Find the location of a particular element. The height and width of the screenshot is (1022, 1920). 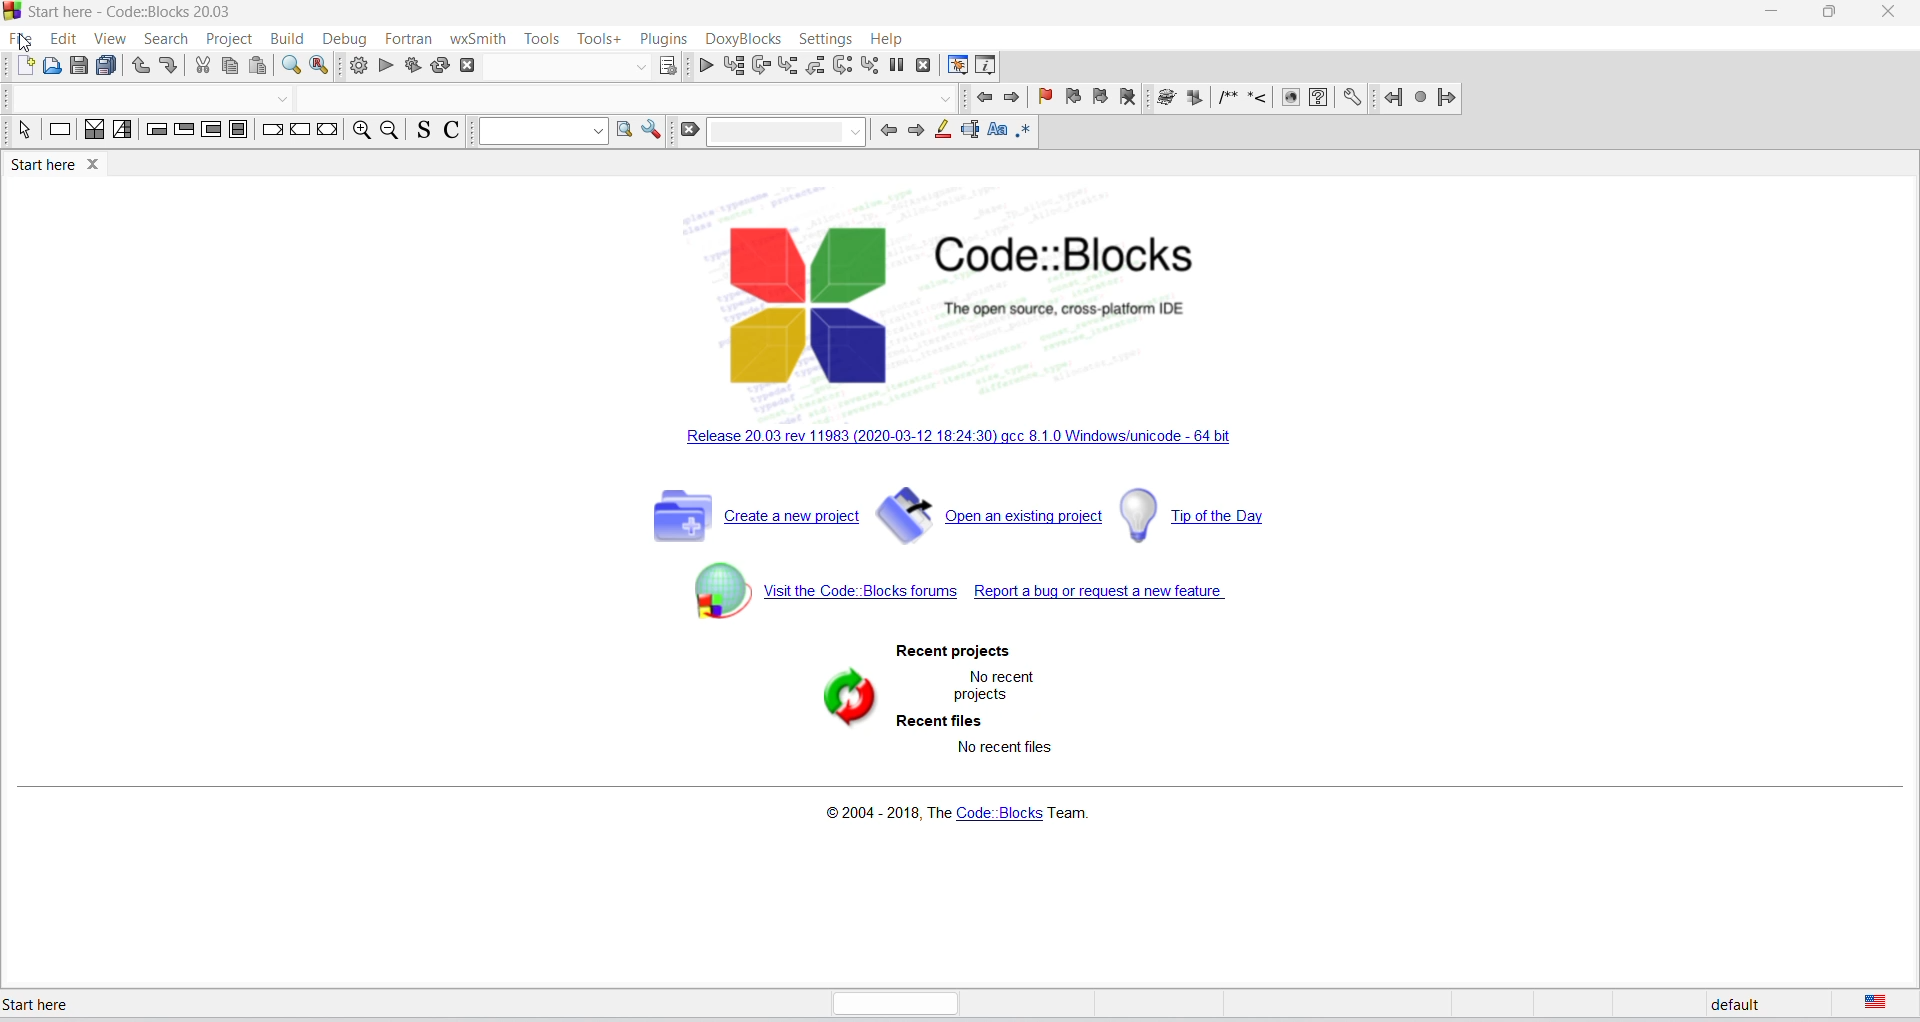

icon is located at coordinates (1257, 99).